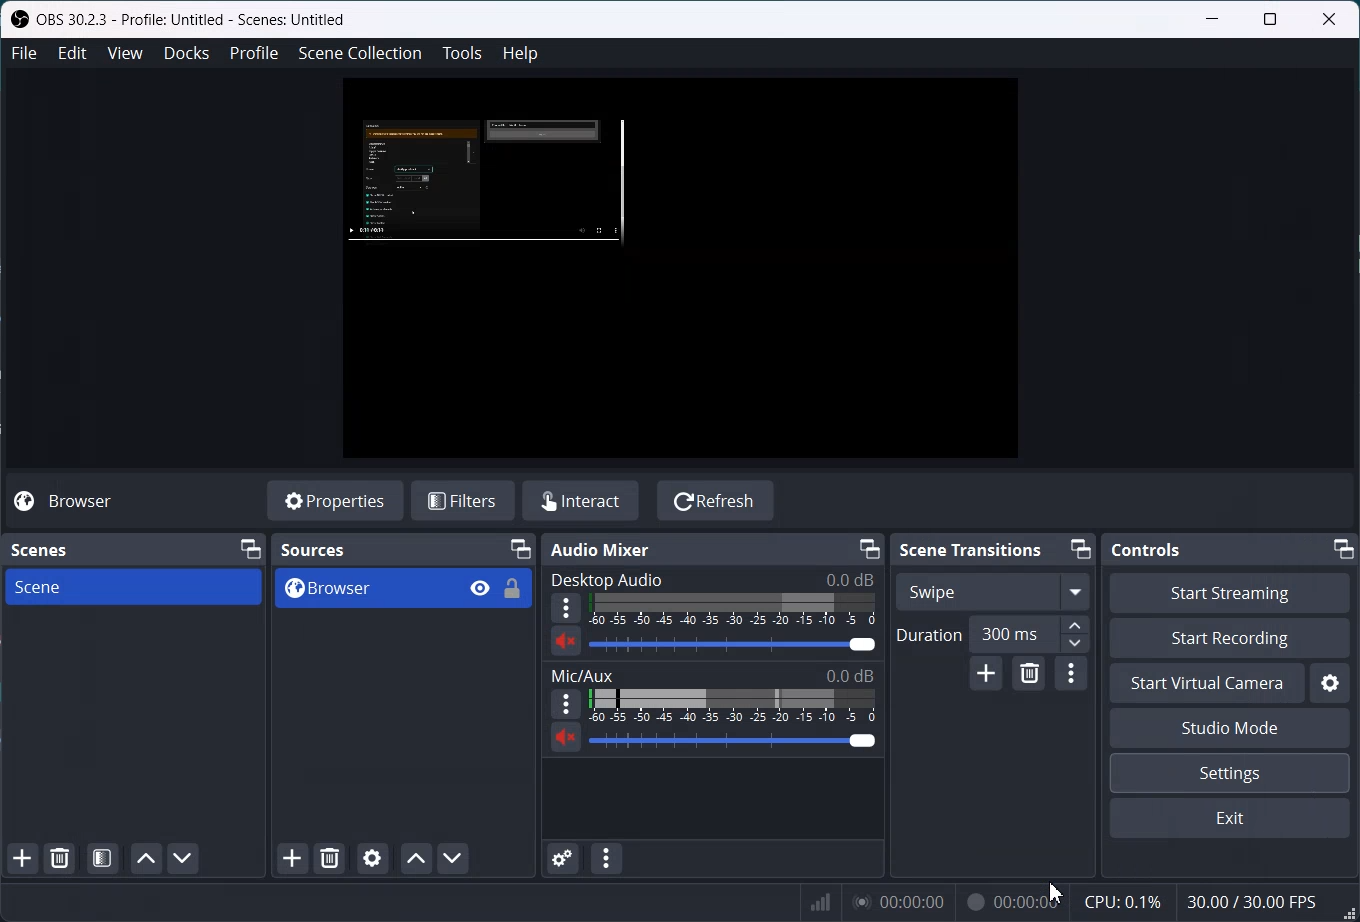  I want to click on Duration, so click(929, 635).